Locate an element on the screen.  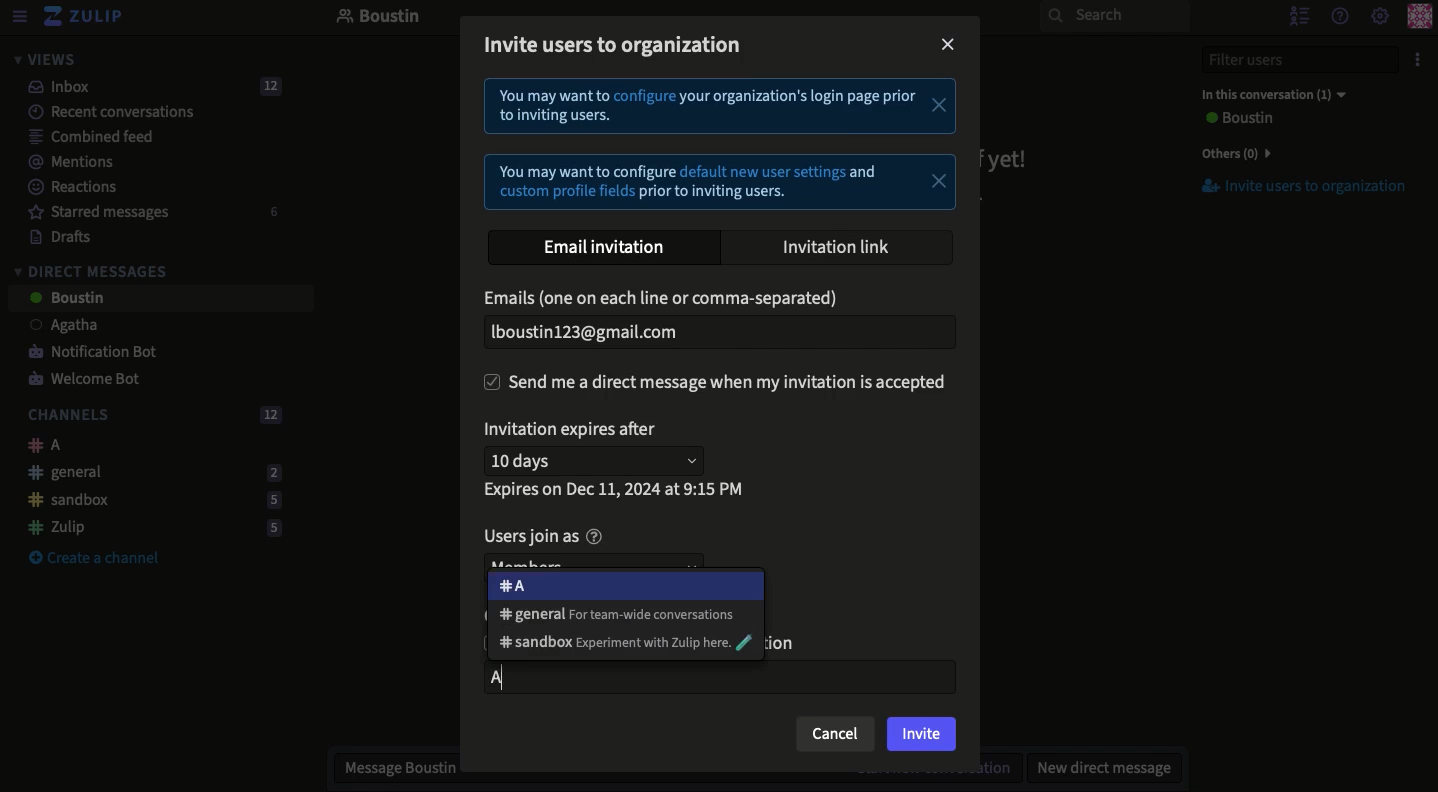
Send DM when invitation is accepted is located at coordinates (720, 382).